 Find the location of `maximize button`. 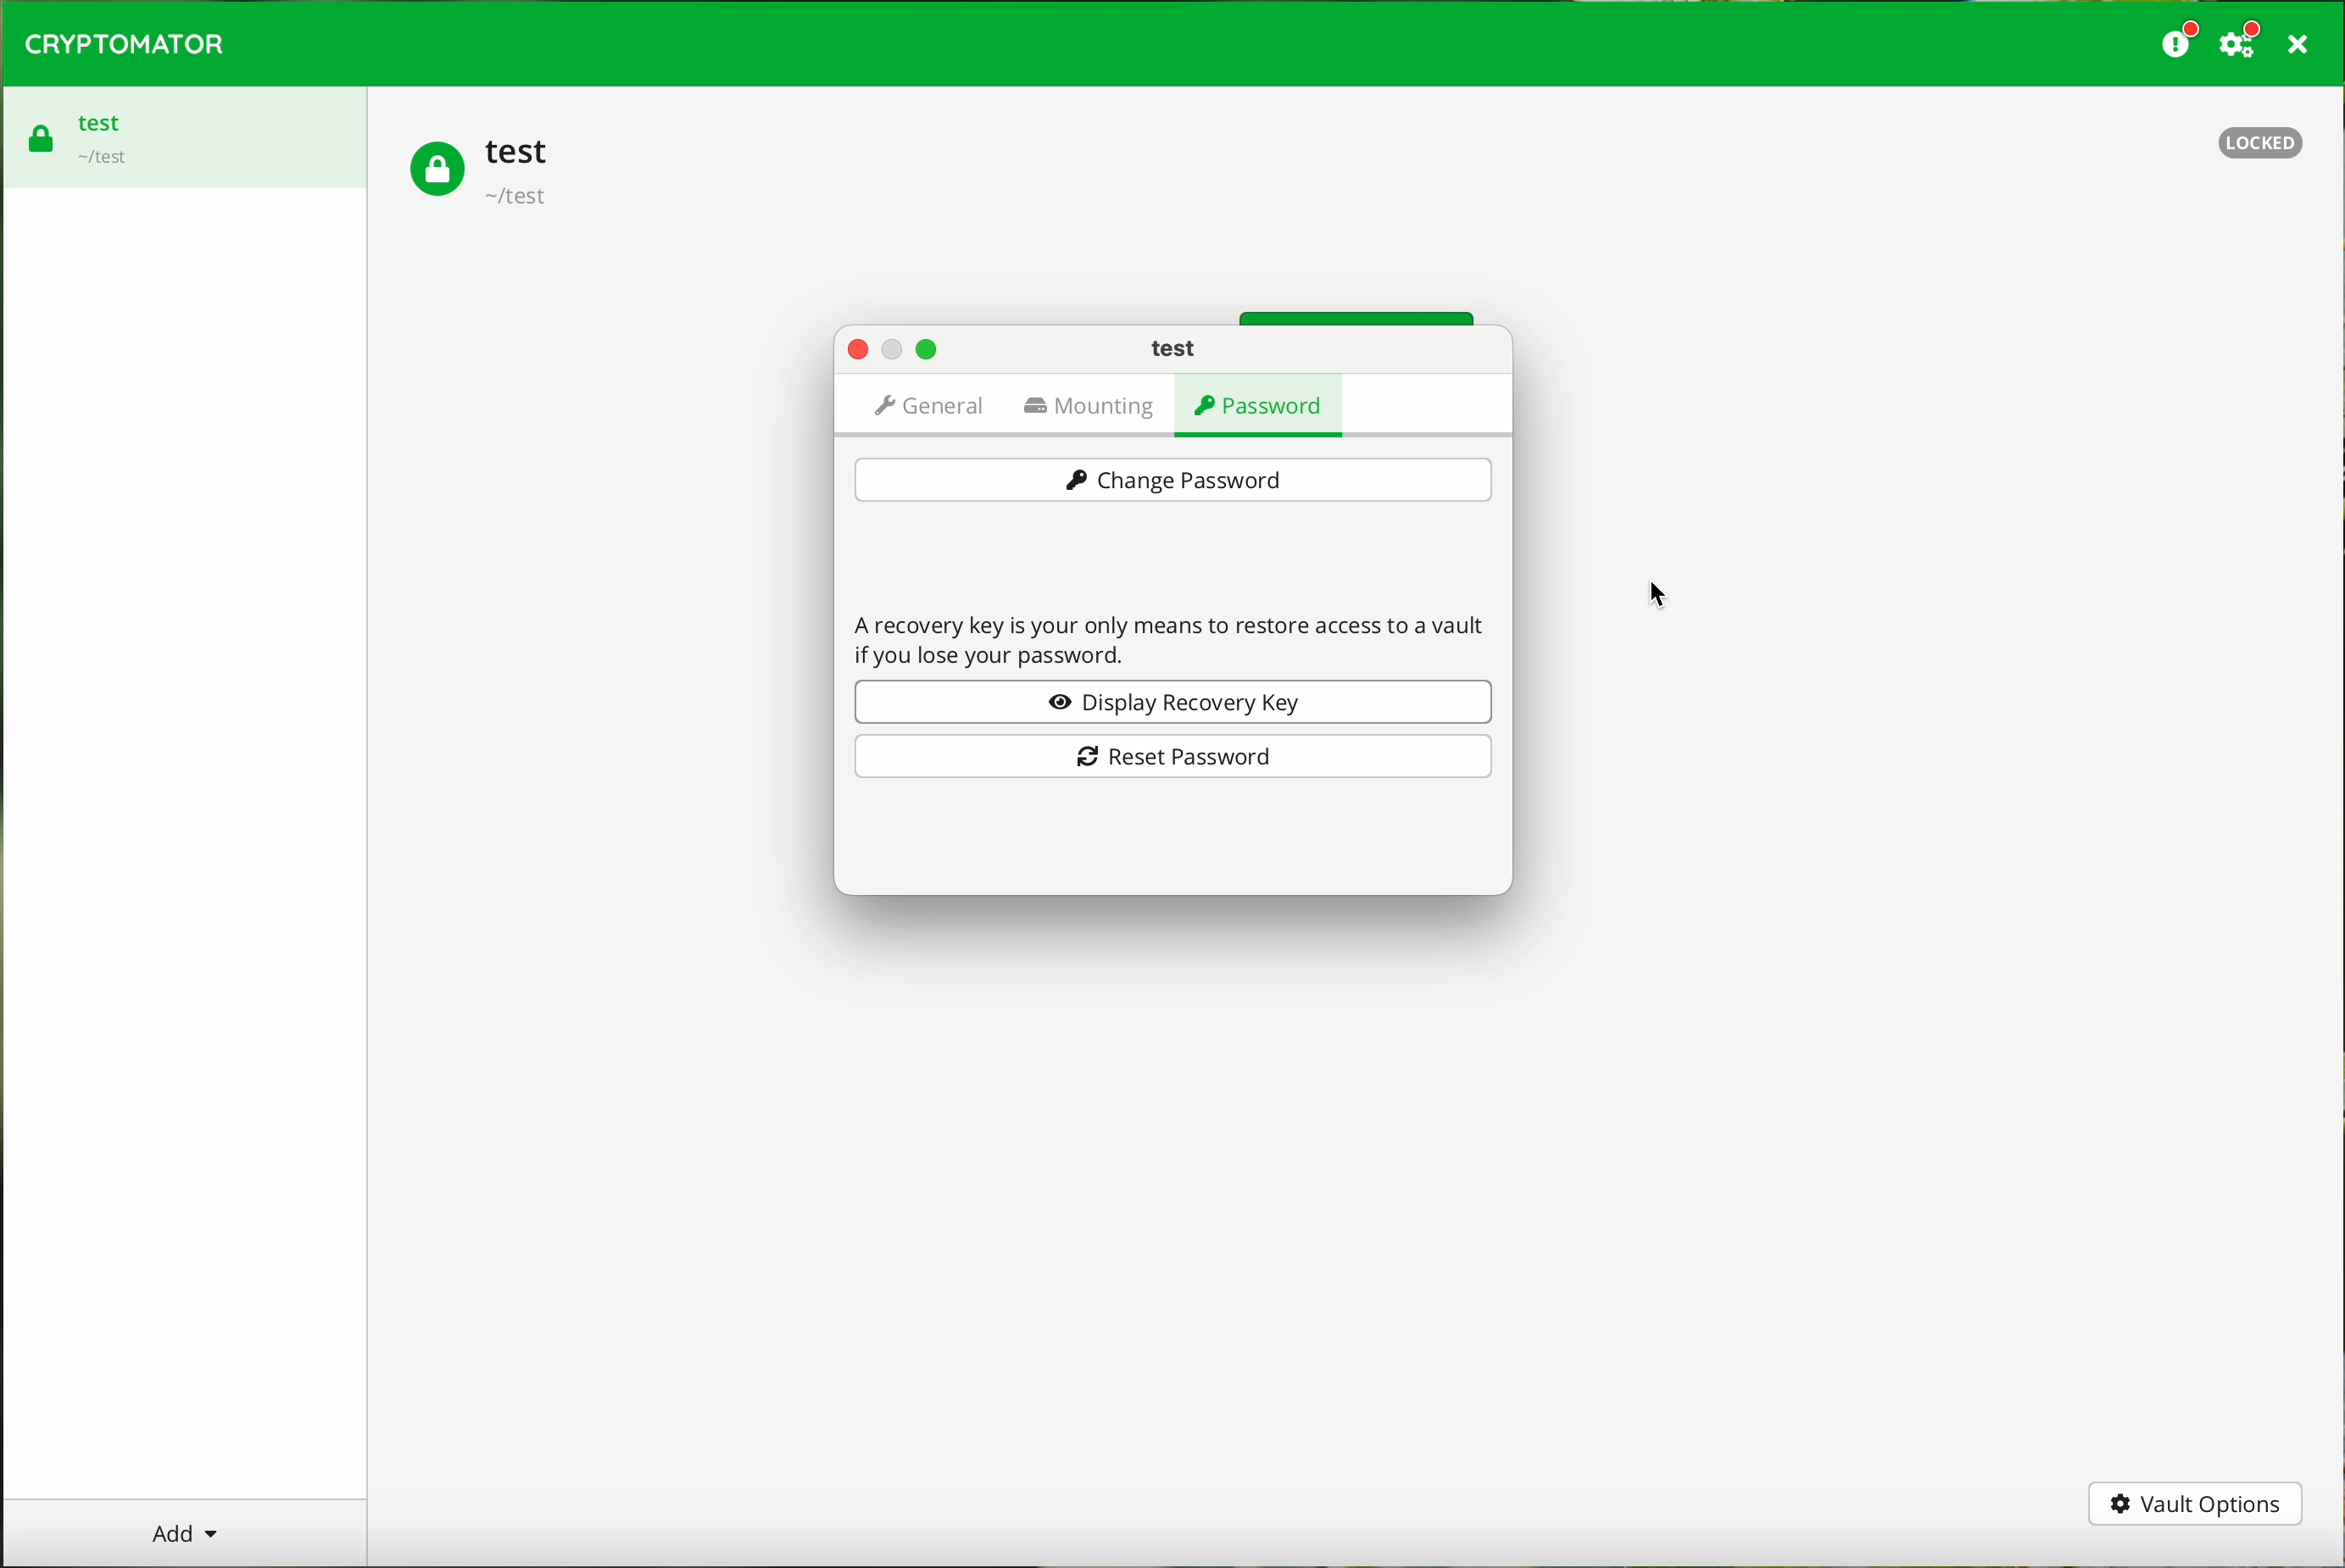

maximize button is located at coordinates (928, 351).